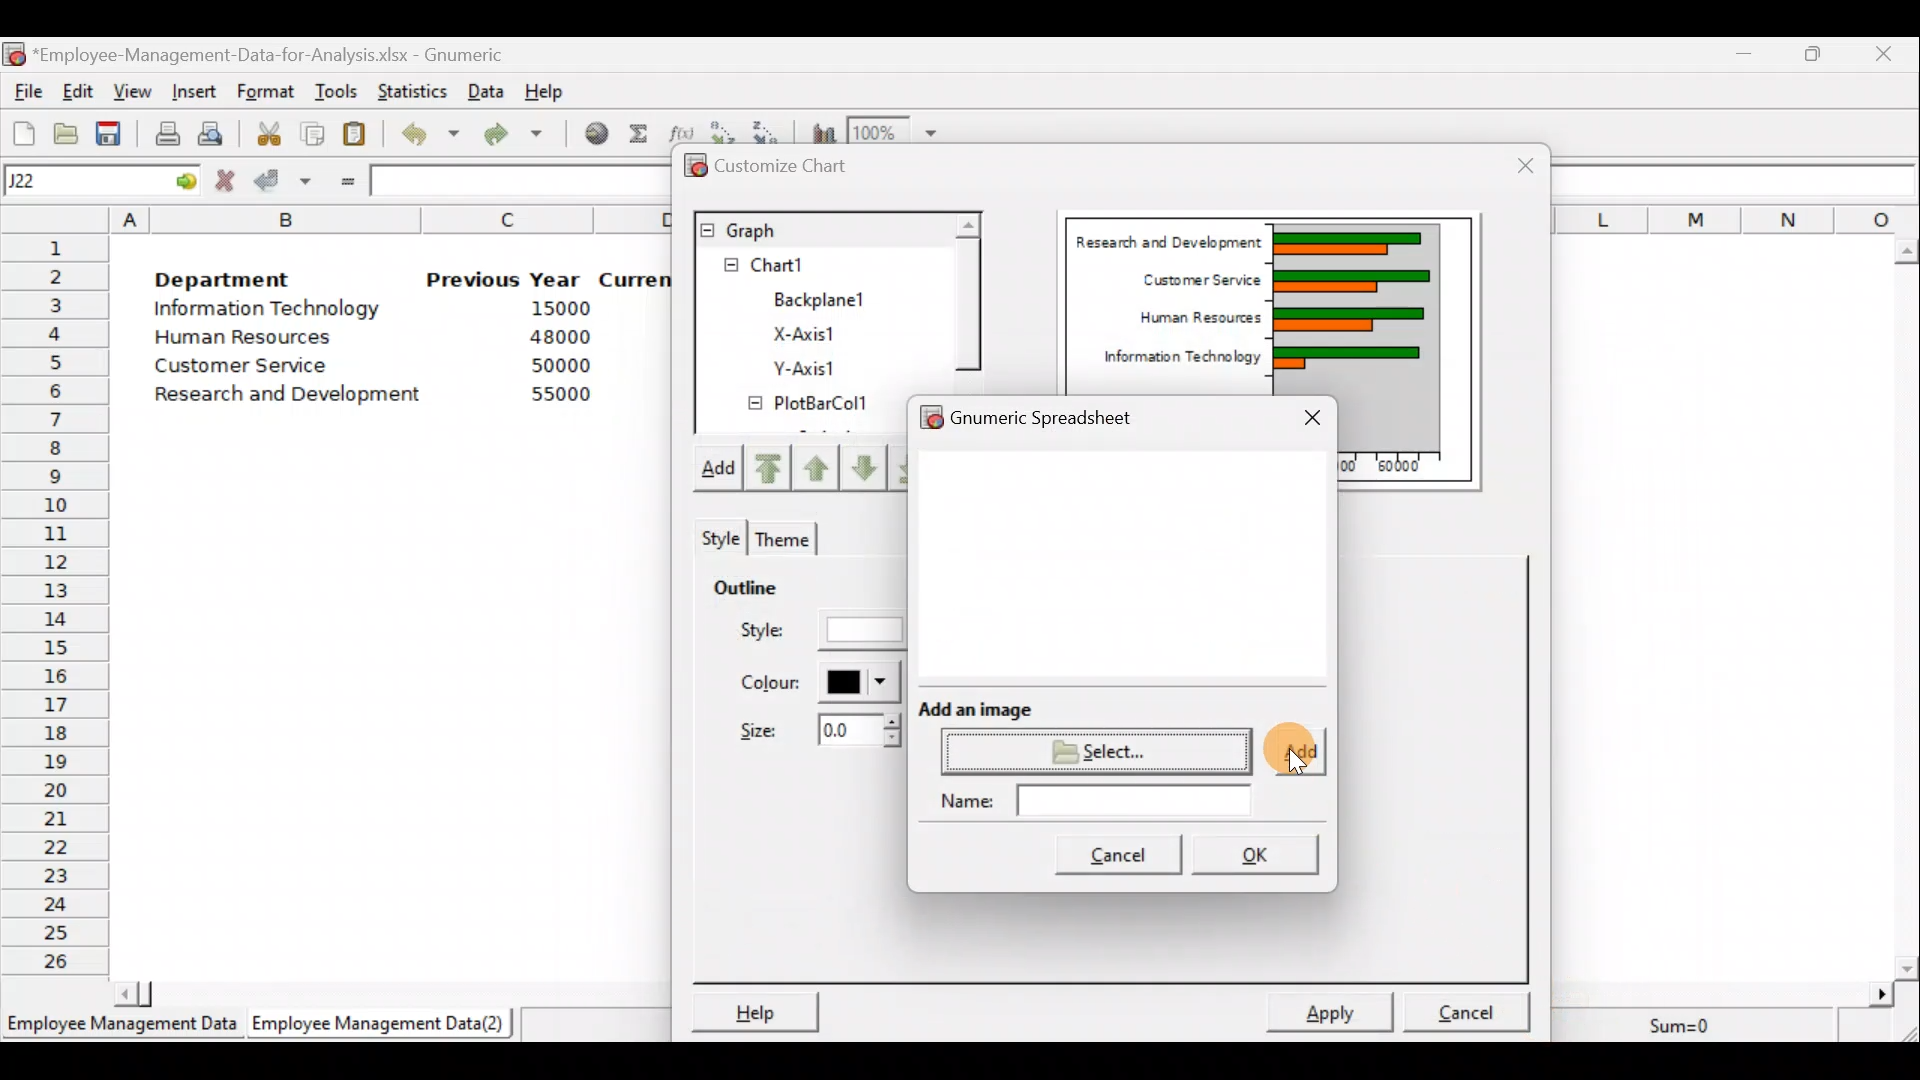 The image size is (1920, 1080). What do you see at coordinates (821, 683) in the screenshot?
I see `Color` at bounding box center [821, 683].